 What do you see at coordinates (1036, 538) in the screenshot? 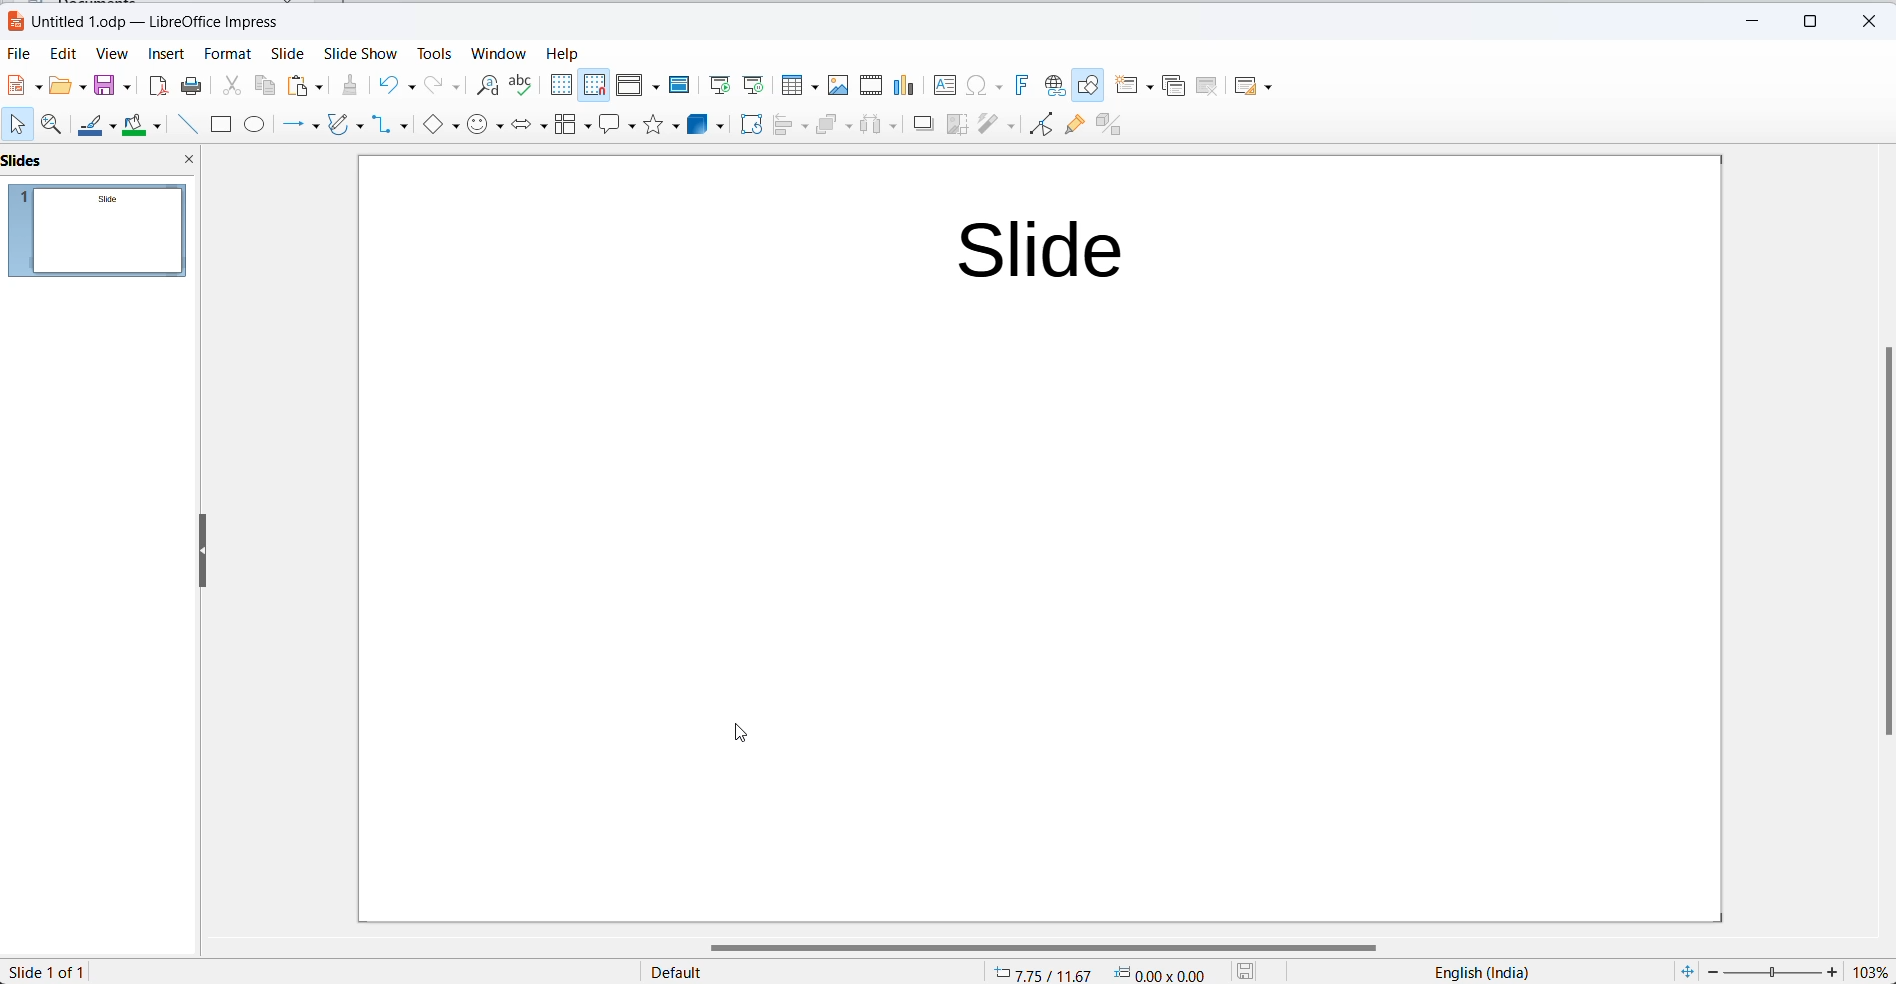
I see `current slide` at bounding box center [1036, 538].